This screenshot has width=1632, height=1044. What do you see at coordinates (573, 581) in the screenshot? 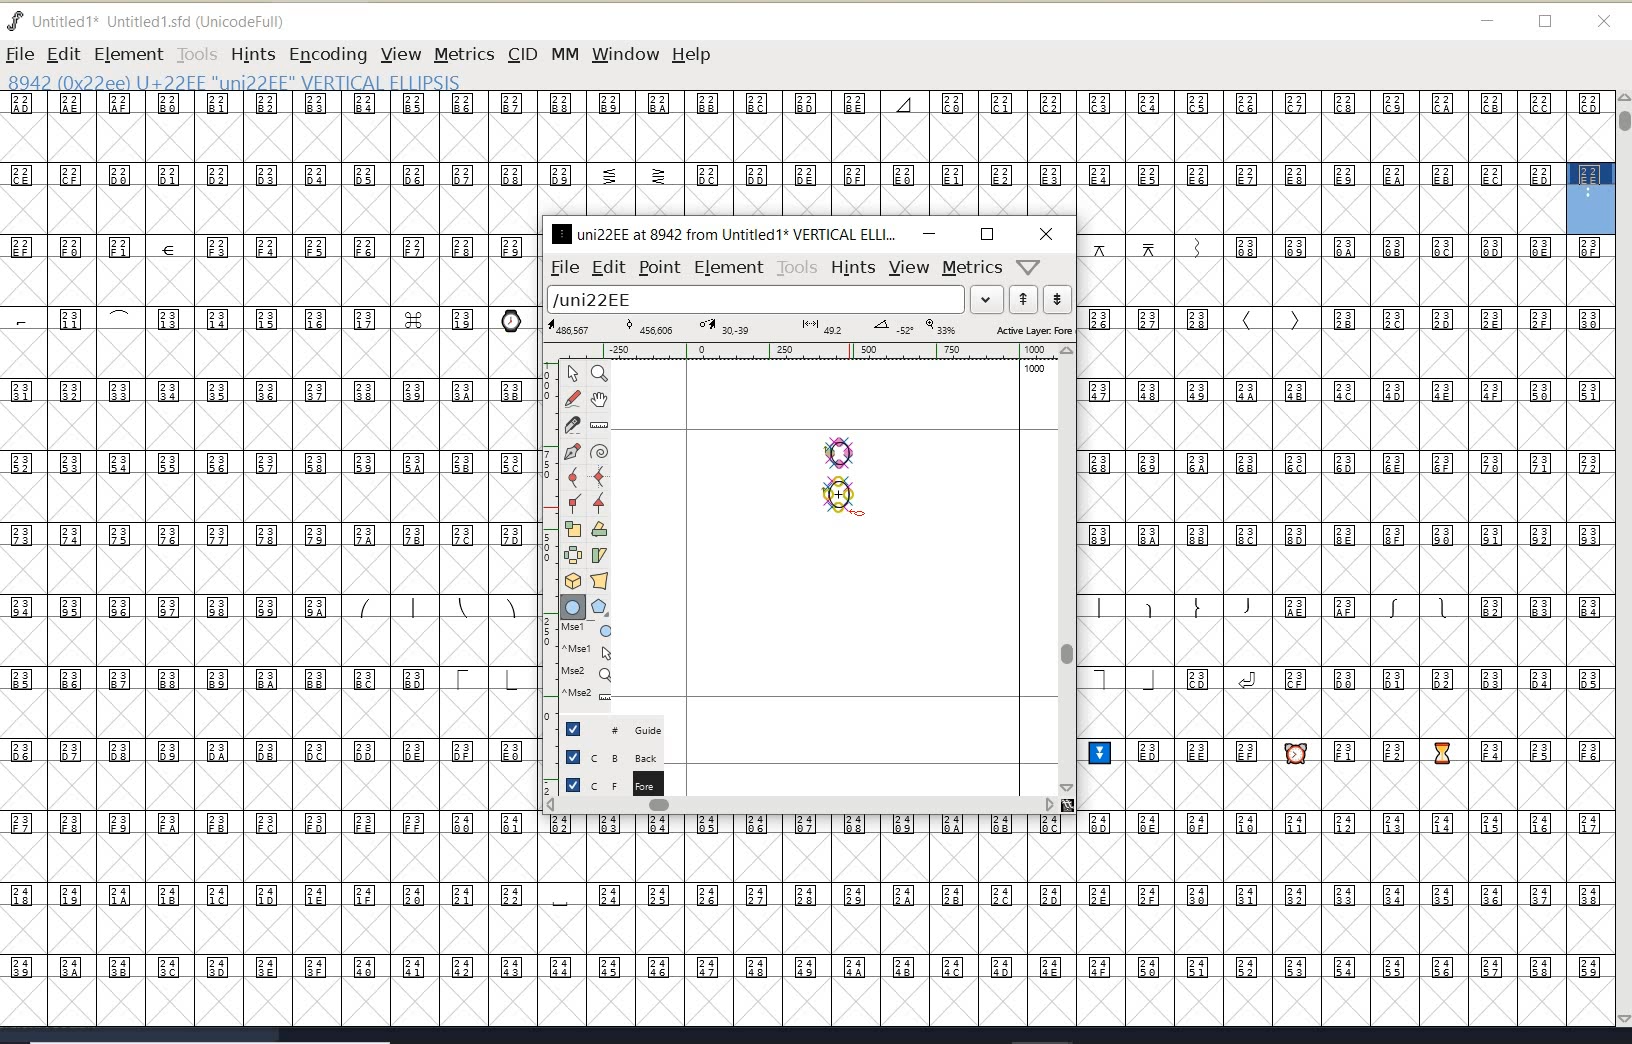
I see `rotate the selection in 3d and project back to plane` at bounding box center [573, 581].